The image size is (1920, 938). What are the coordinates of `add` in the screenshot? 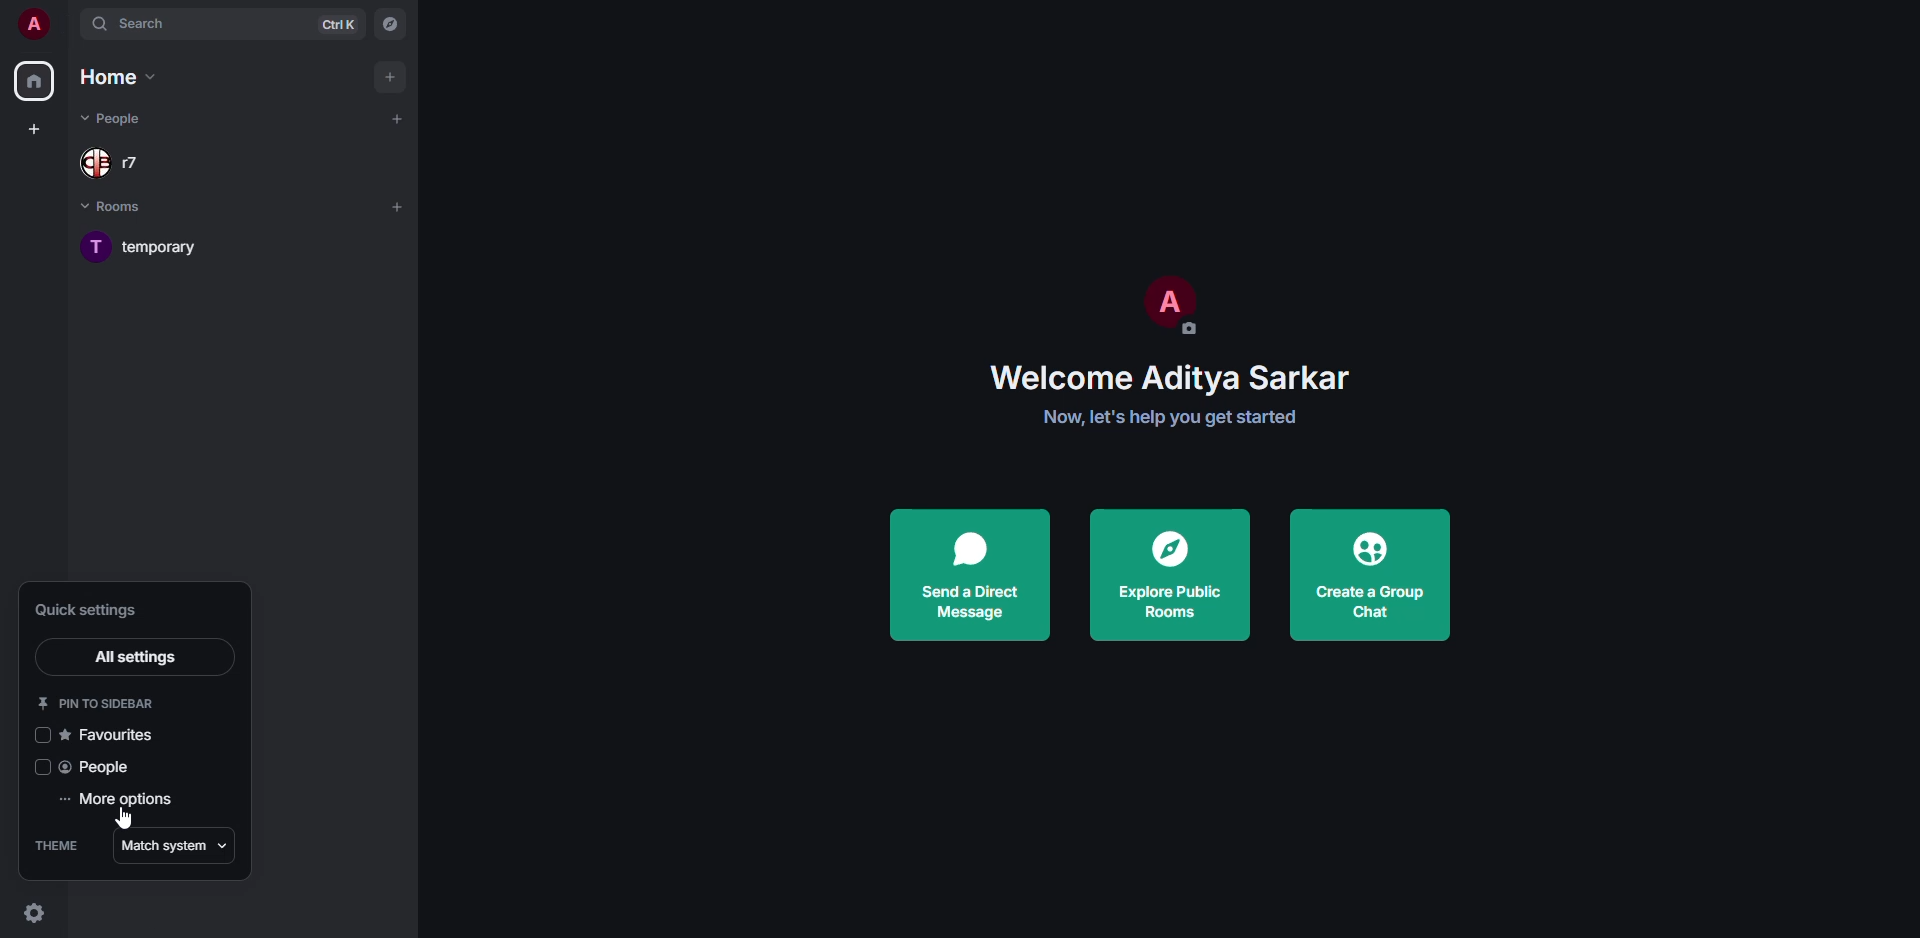 It's located at (394, 120).